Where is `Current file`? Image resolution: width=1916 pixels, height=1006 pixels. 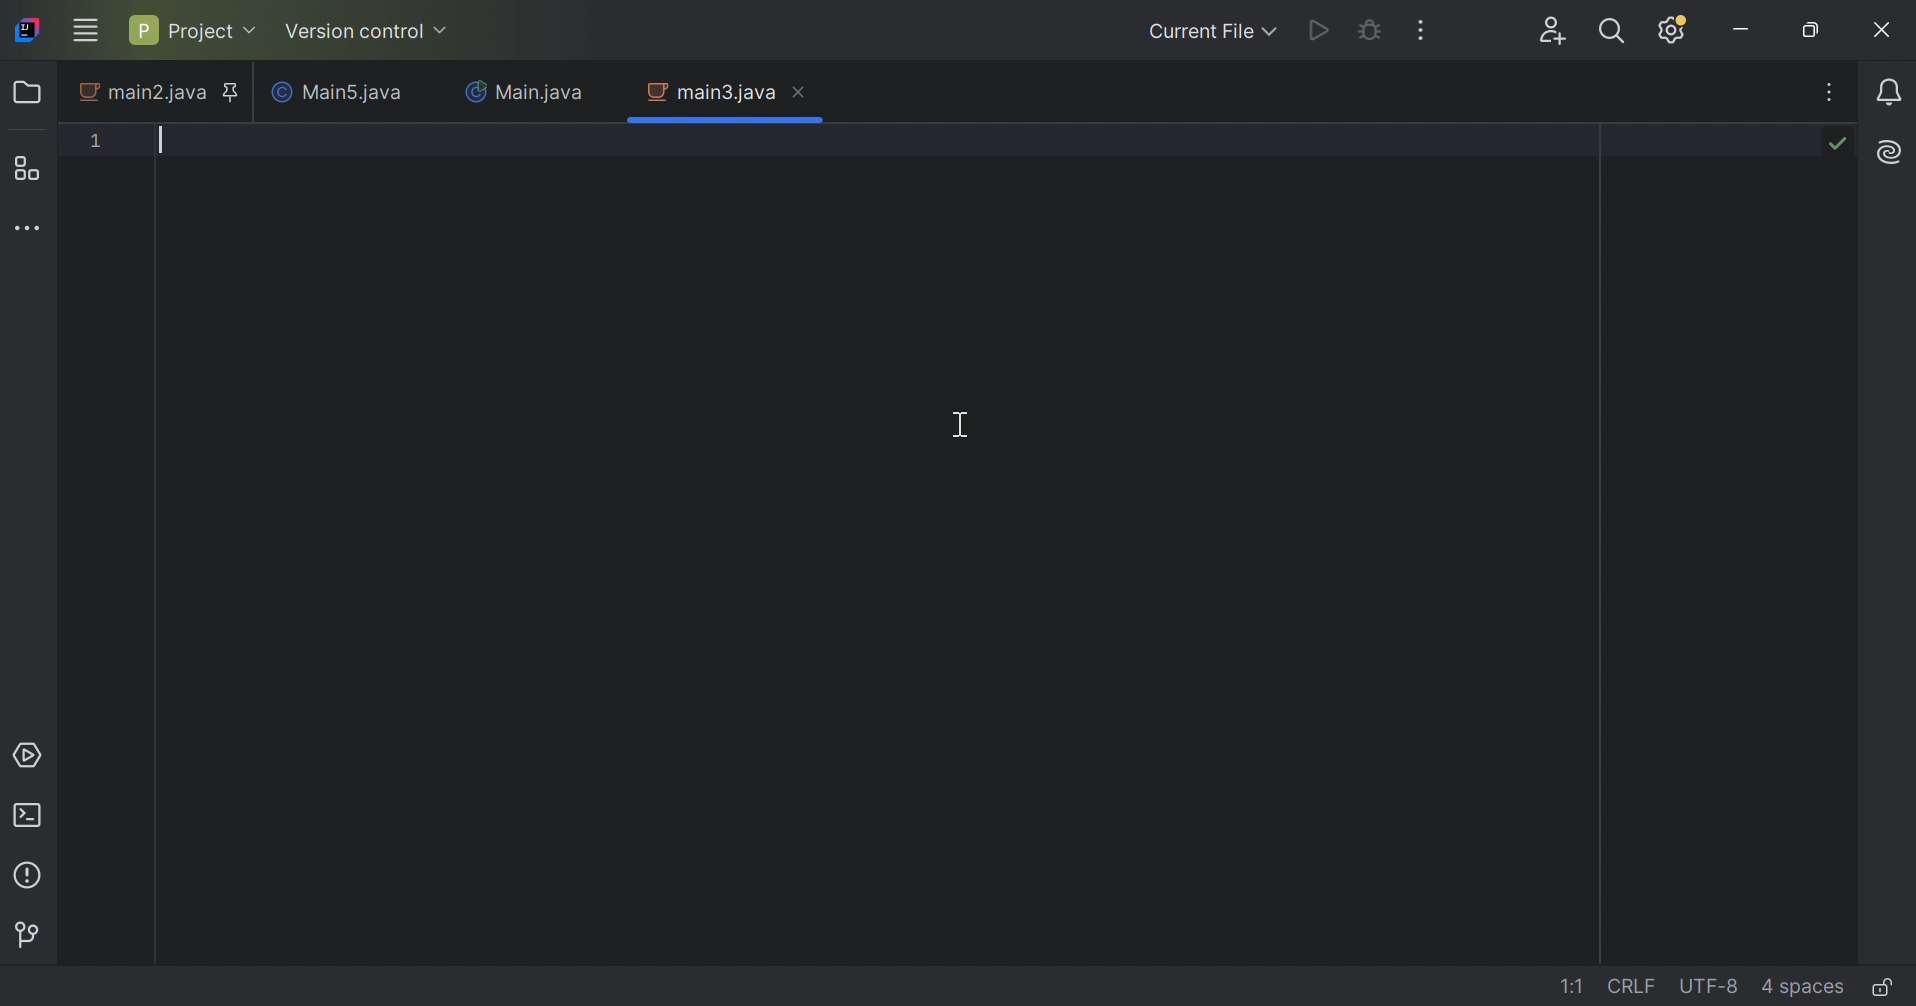 Current file is located at coordinates (1213, 31).